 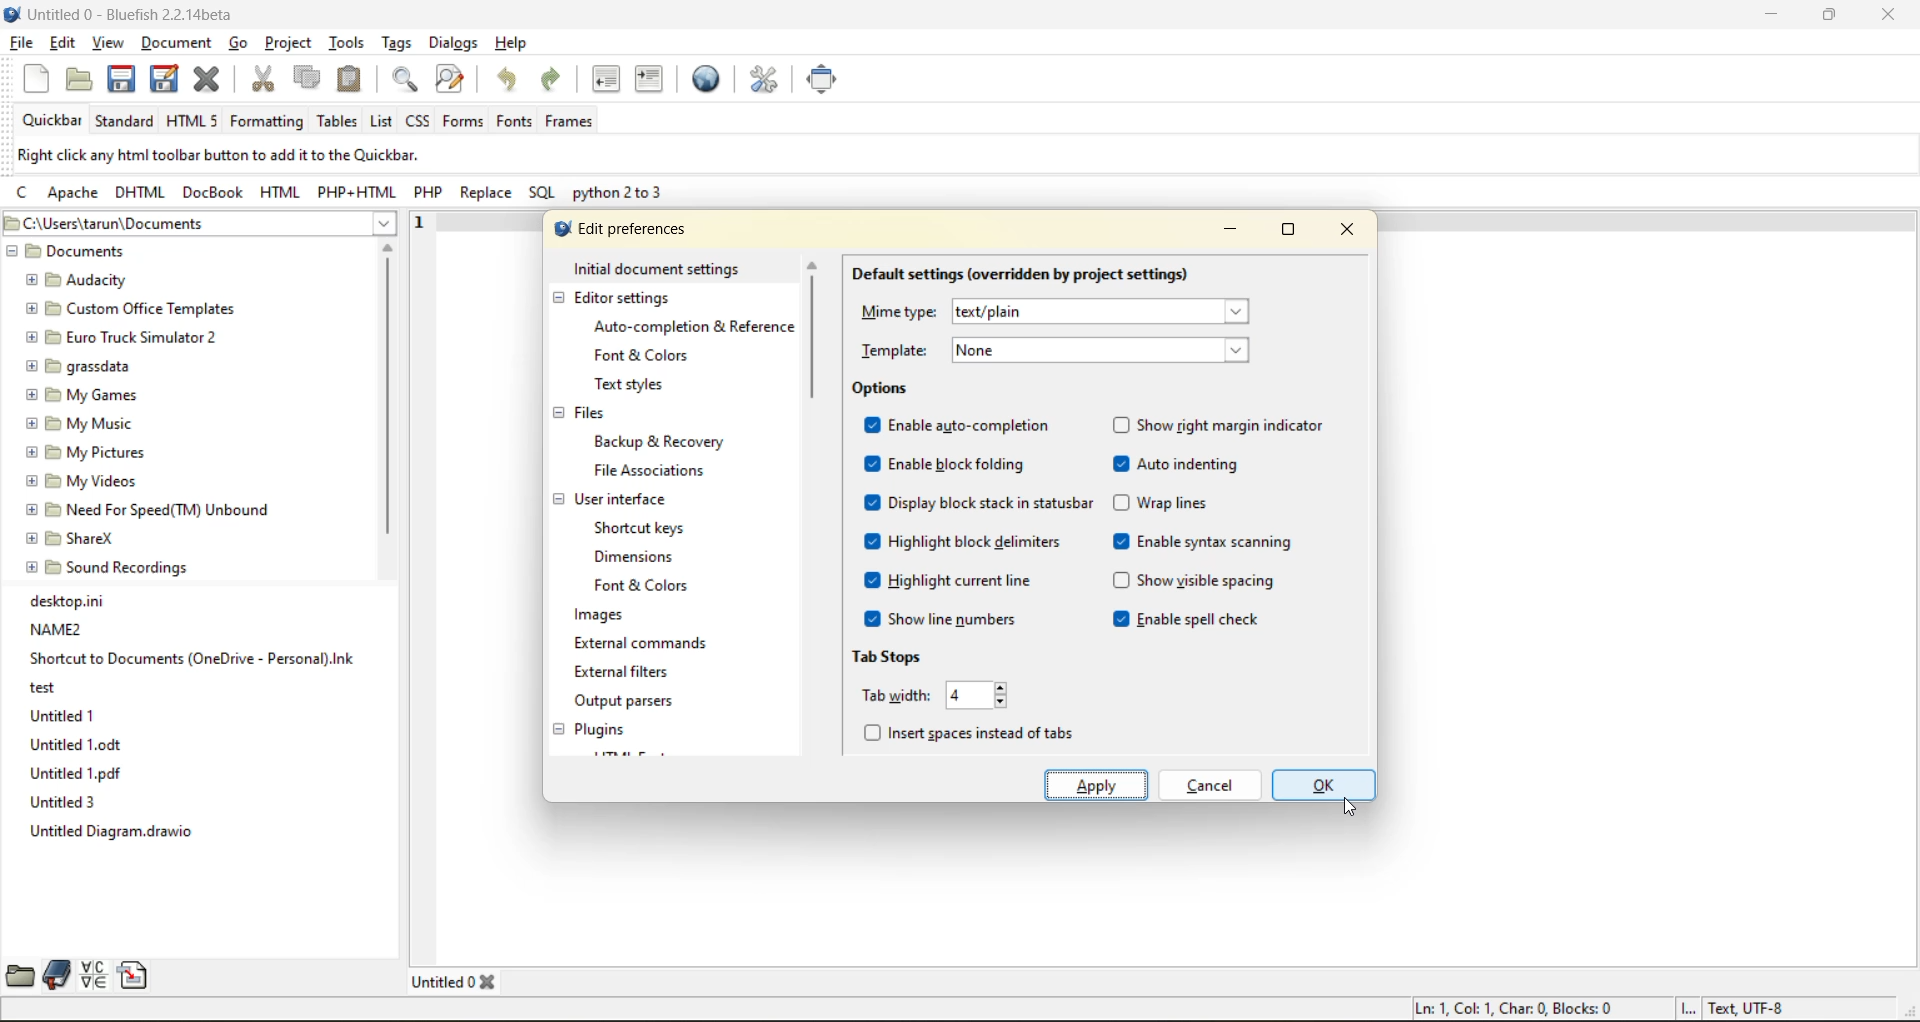 I want to click on list, so click(x=382, y=122).